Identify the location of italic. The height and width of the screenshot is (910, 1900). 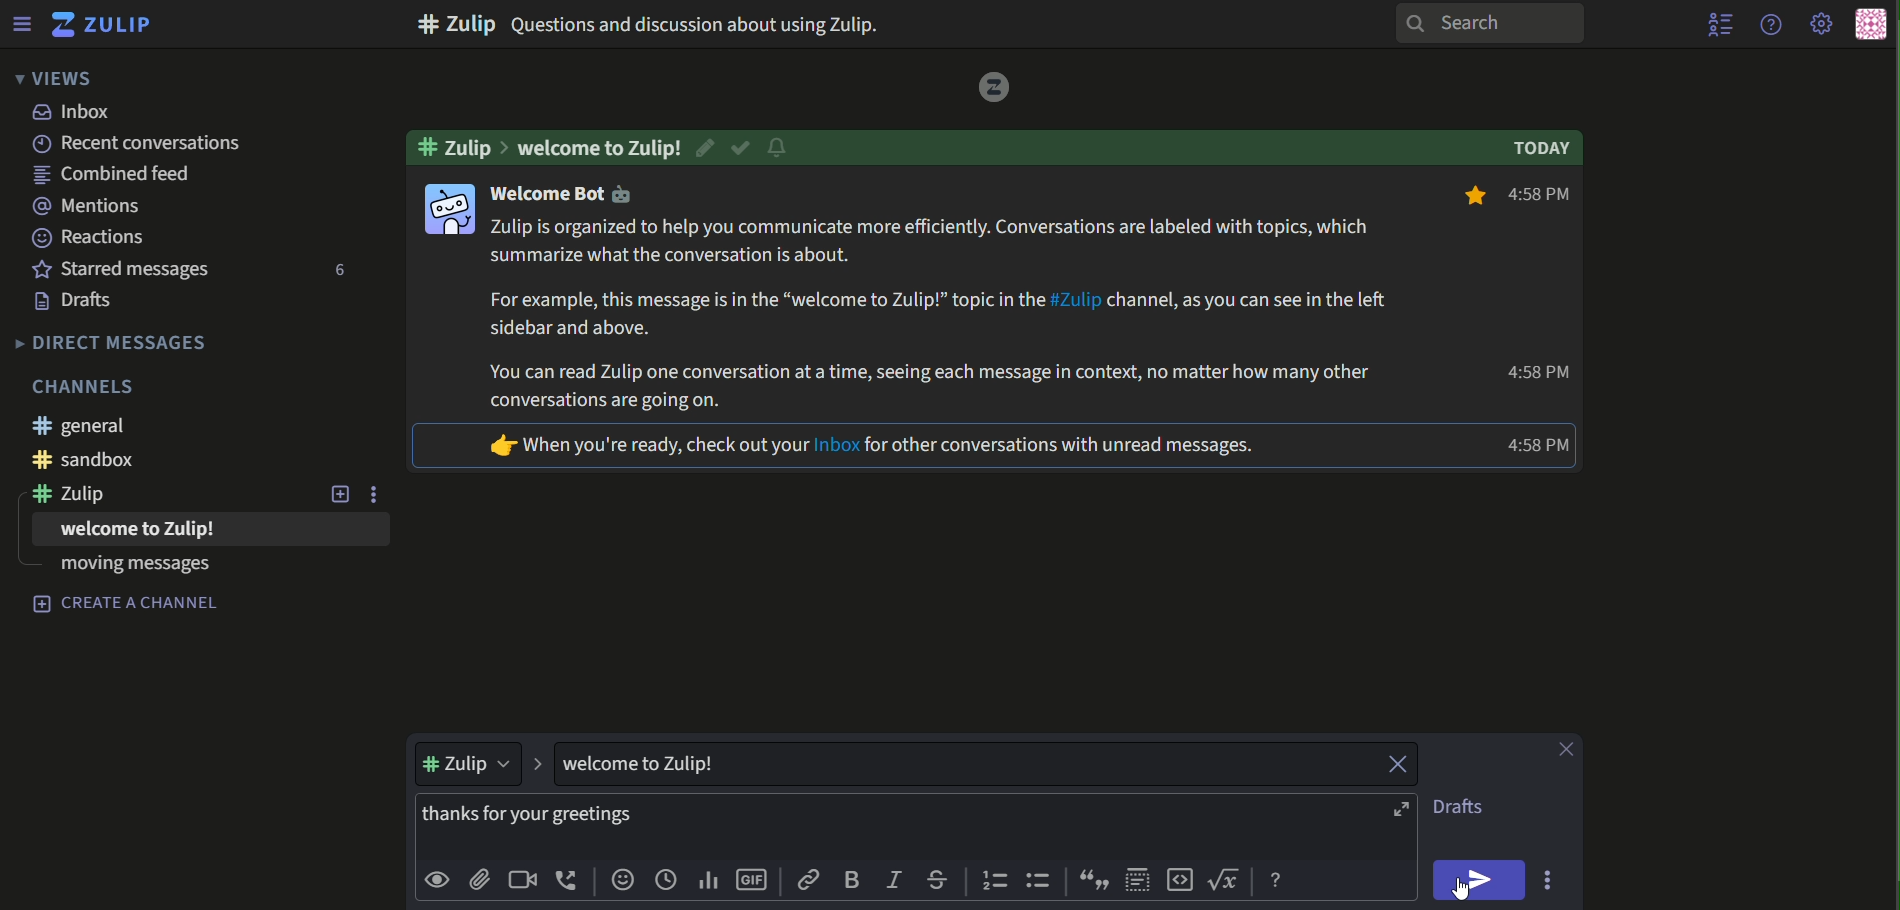
(895, 877).